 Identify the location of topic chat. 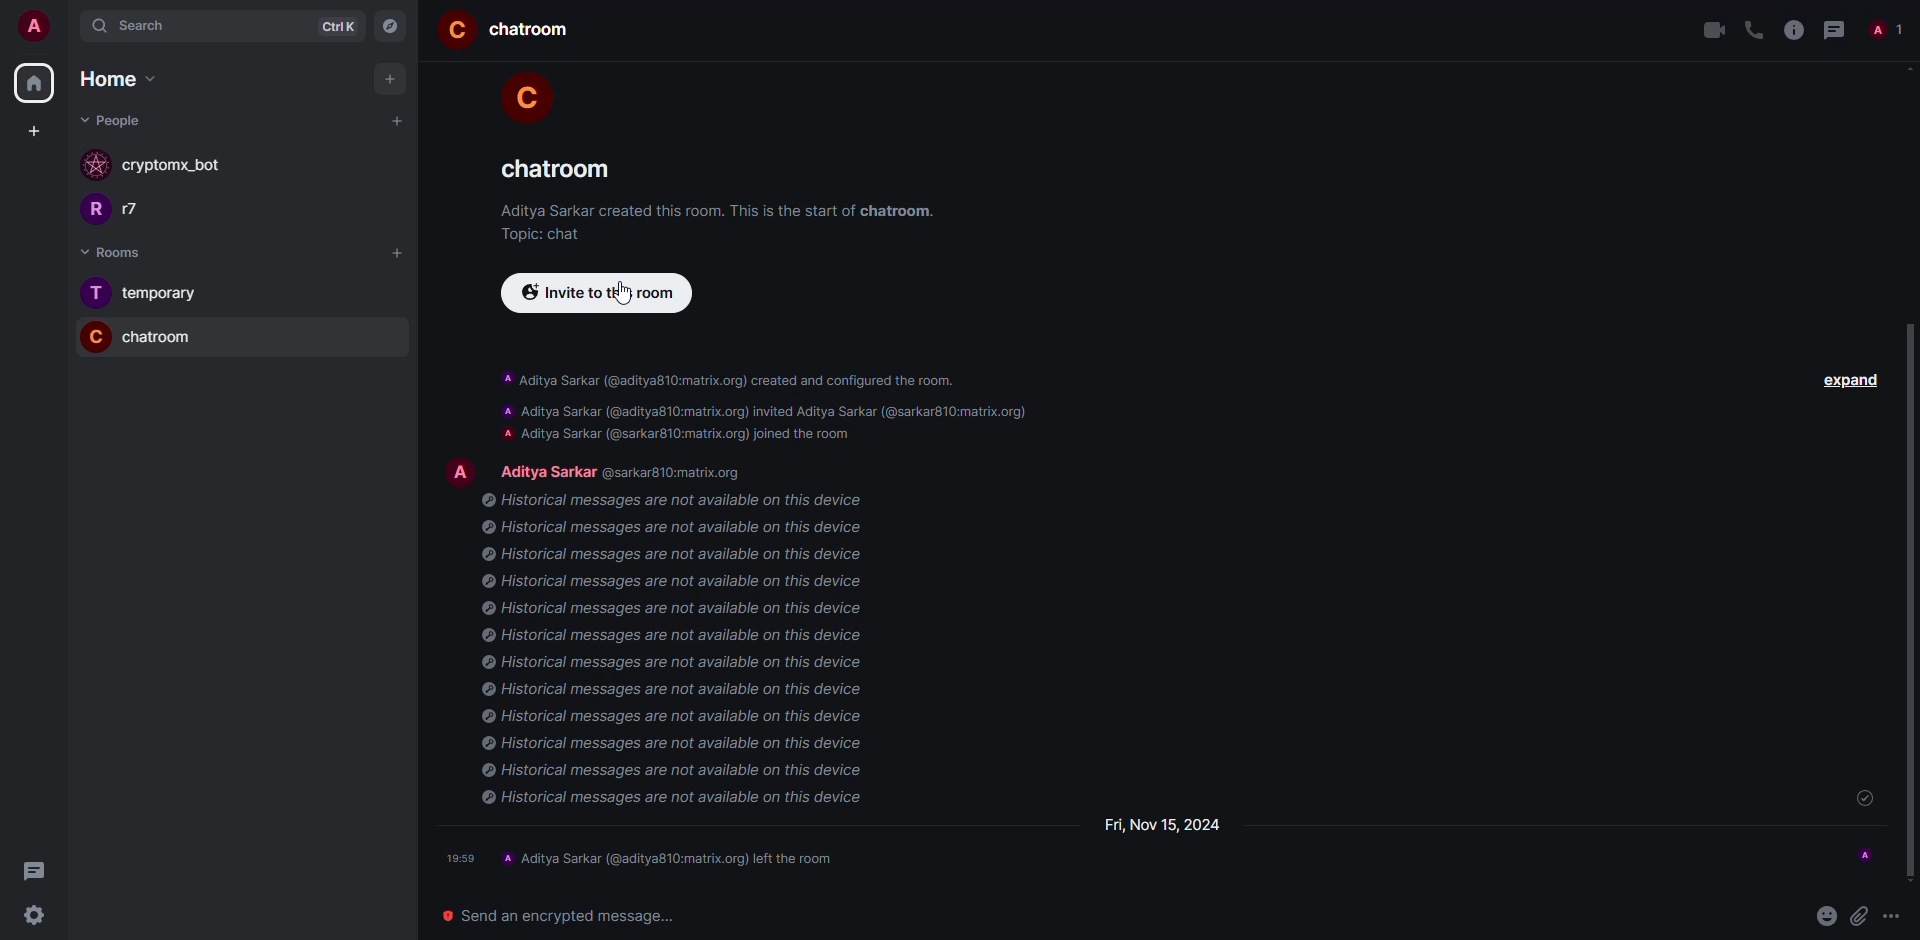
(541, 234).